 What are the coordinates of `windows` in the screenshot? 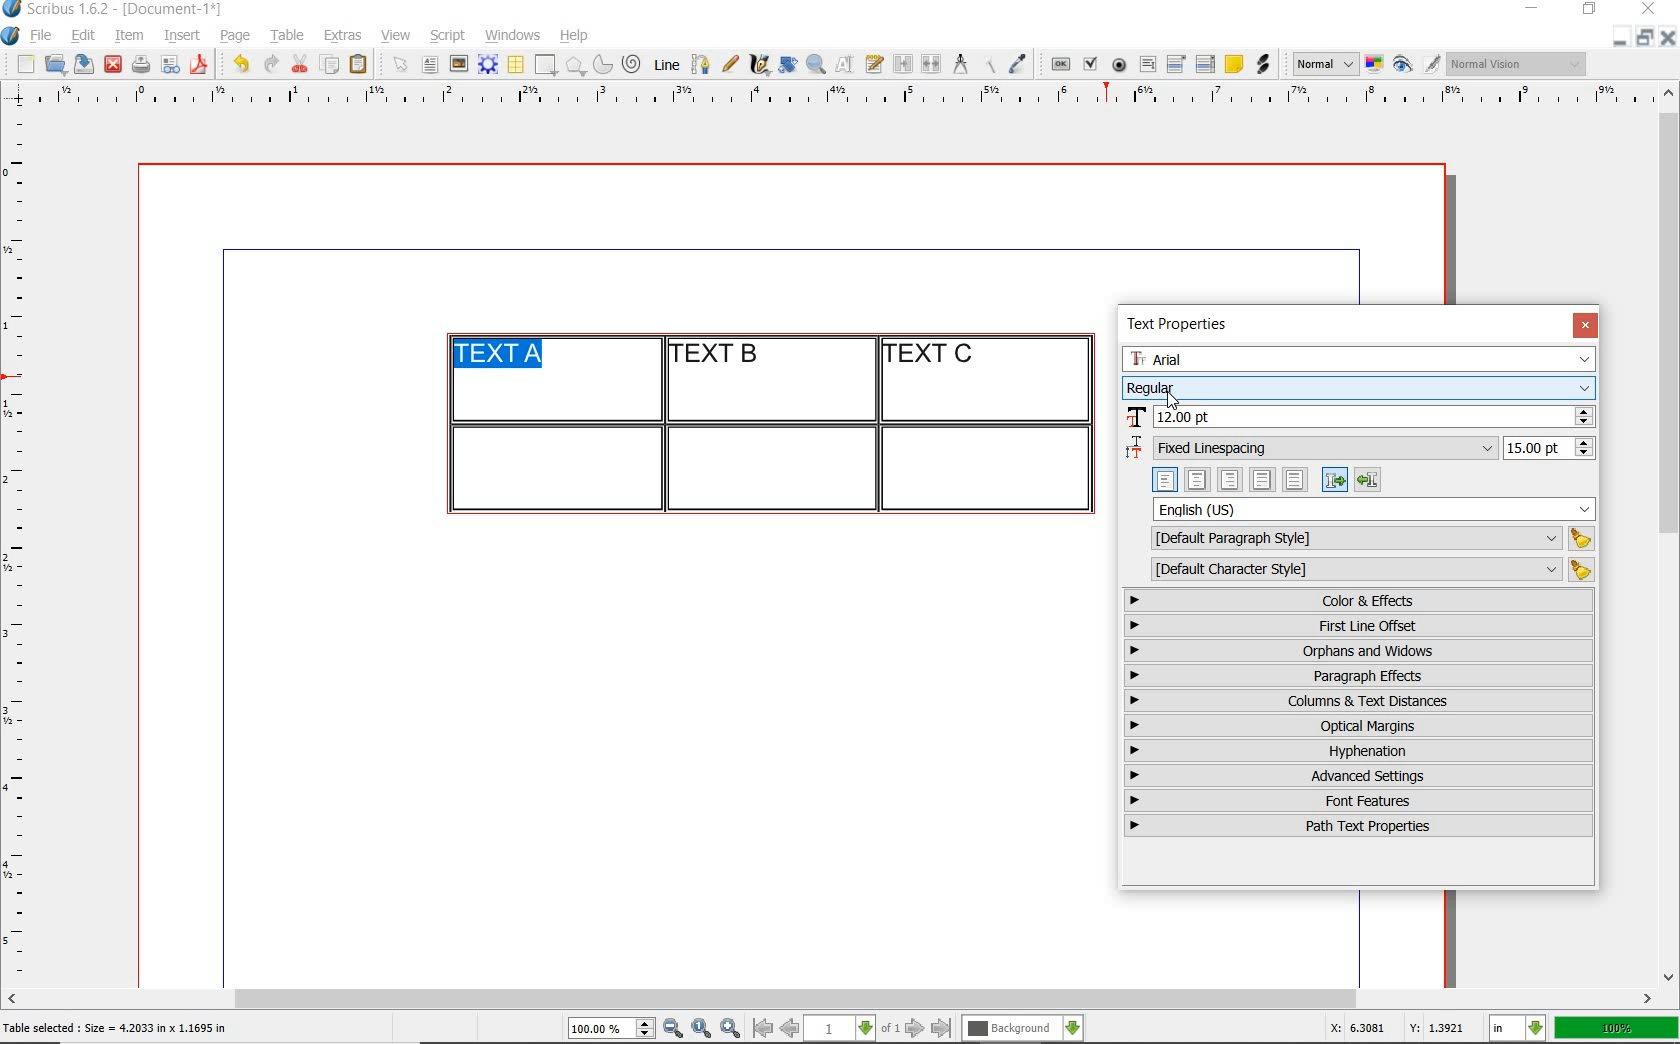 It's located at (514, 36).